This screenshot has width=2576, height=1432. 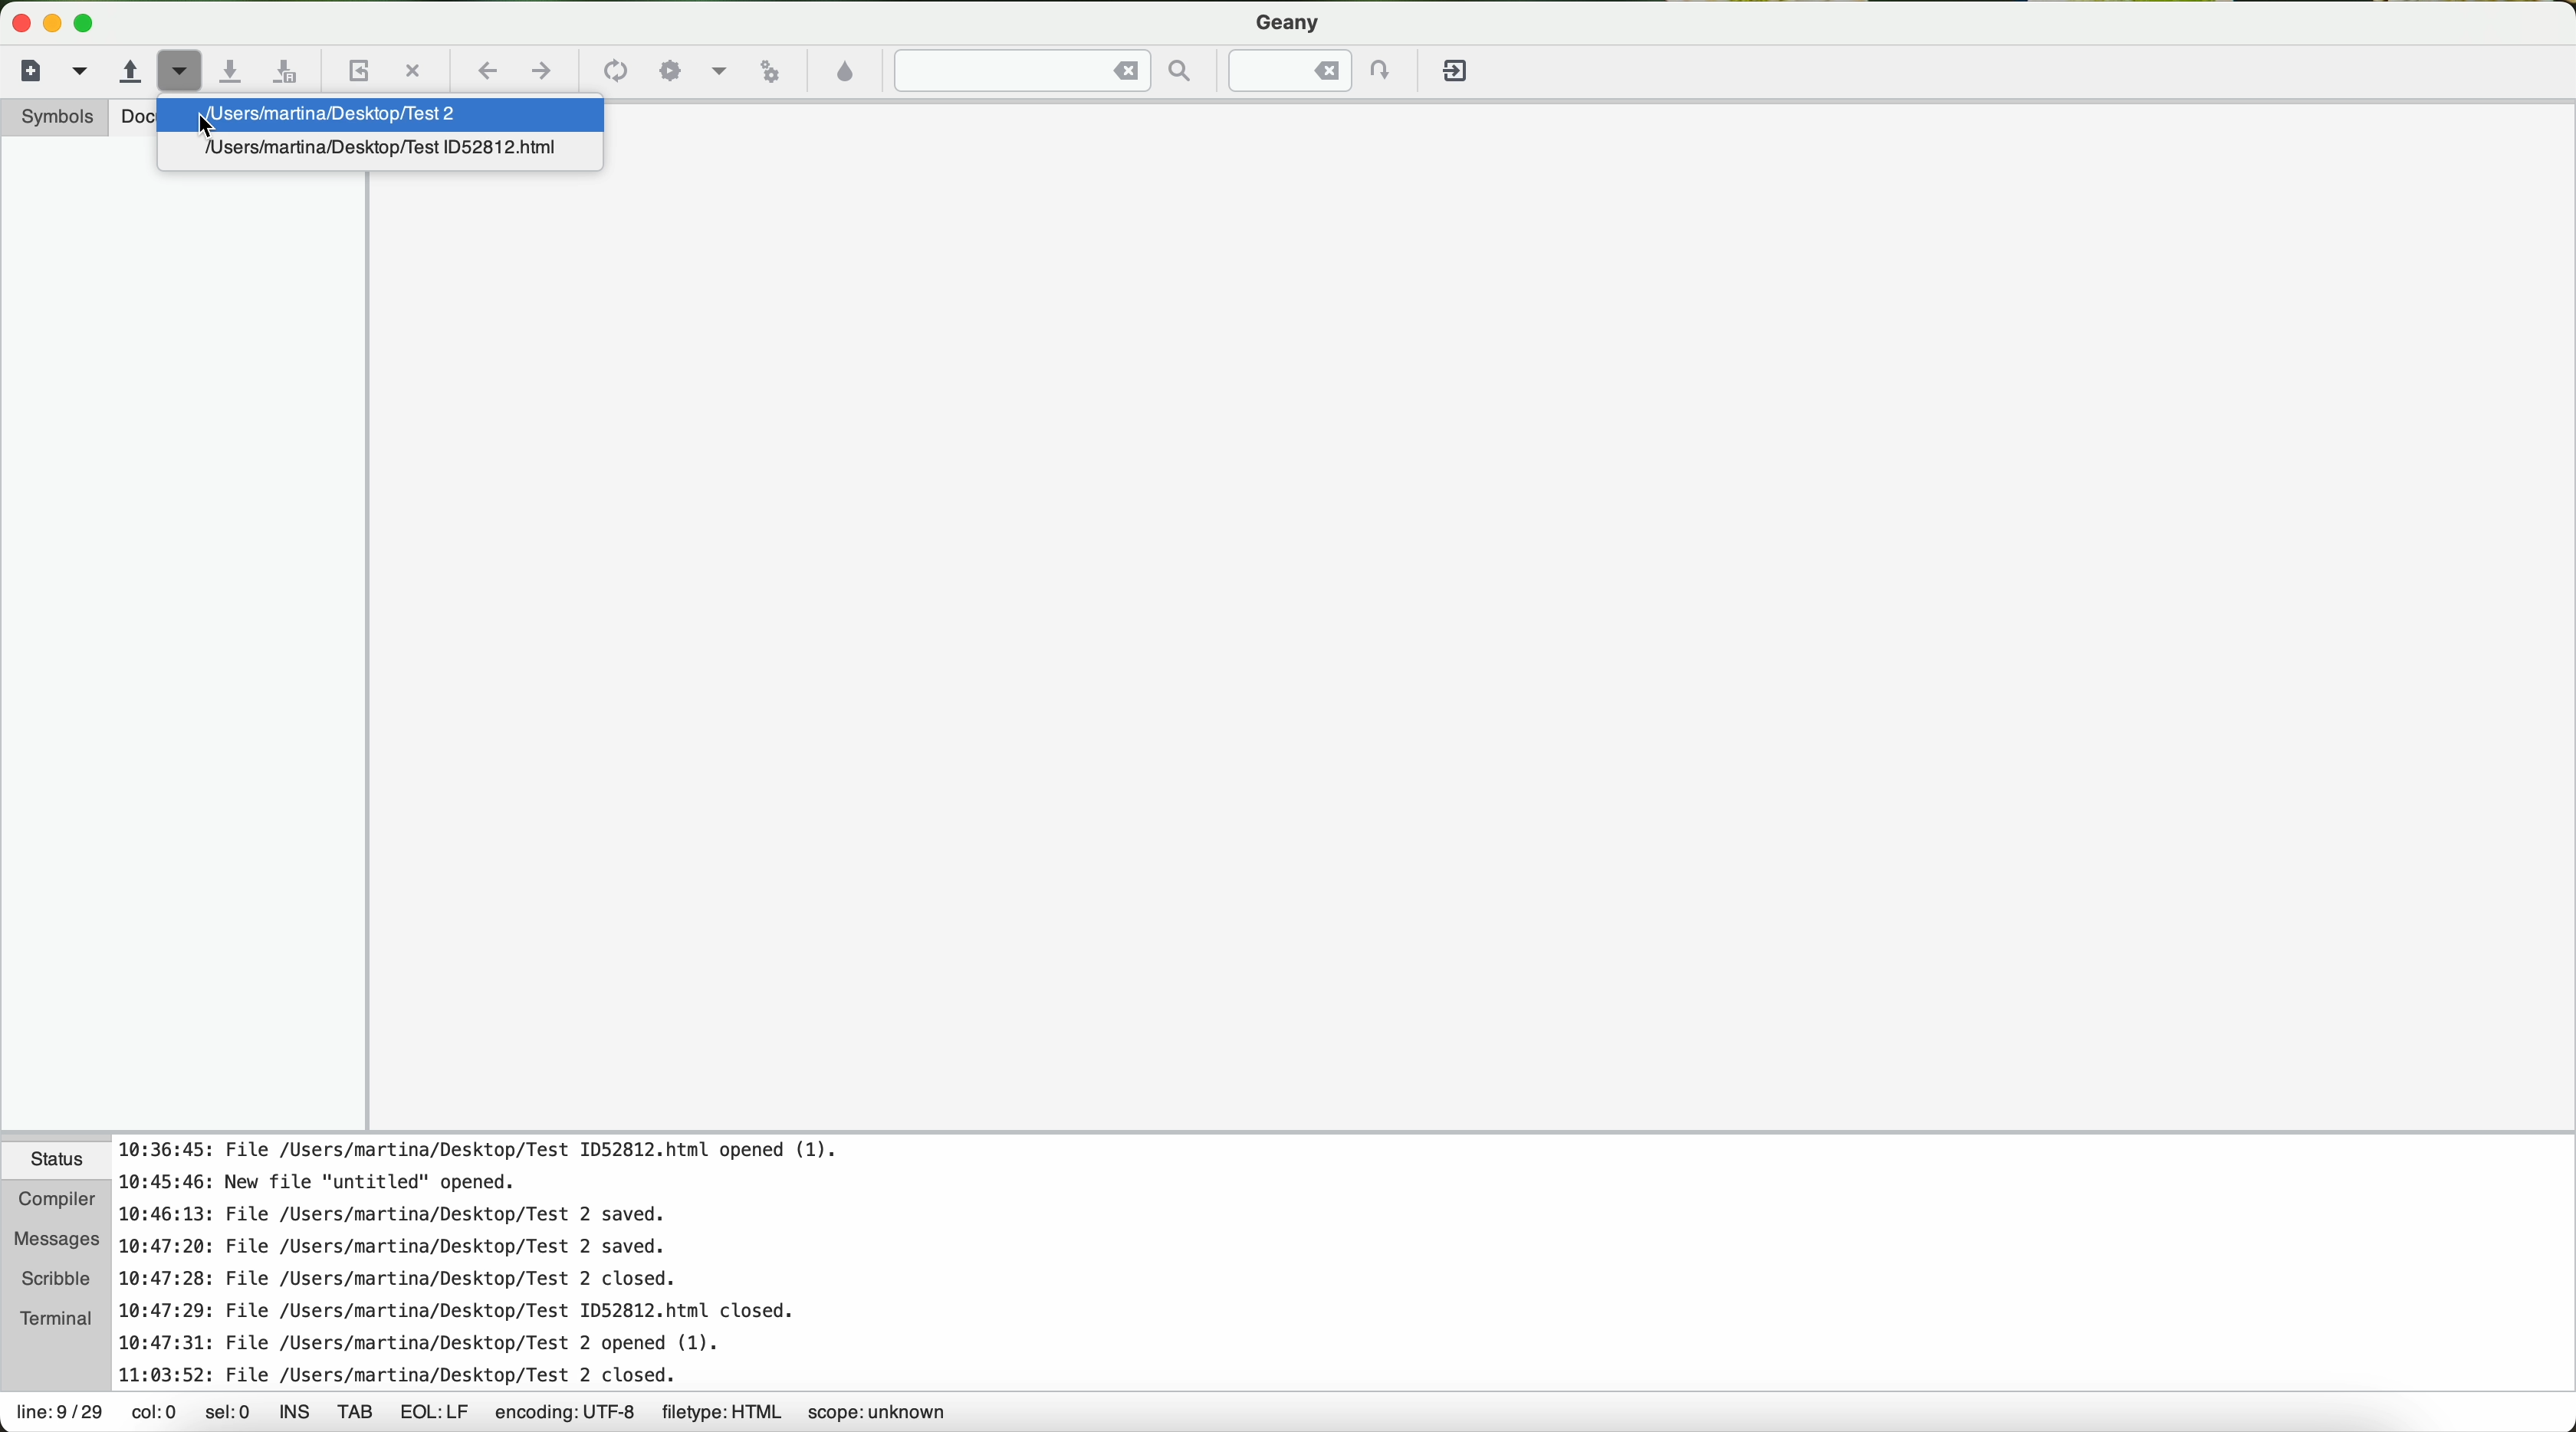 I want to click on quit Geany, so click(x=1458, y=75).